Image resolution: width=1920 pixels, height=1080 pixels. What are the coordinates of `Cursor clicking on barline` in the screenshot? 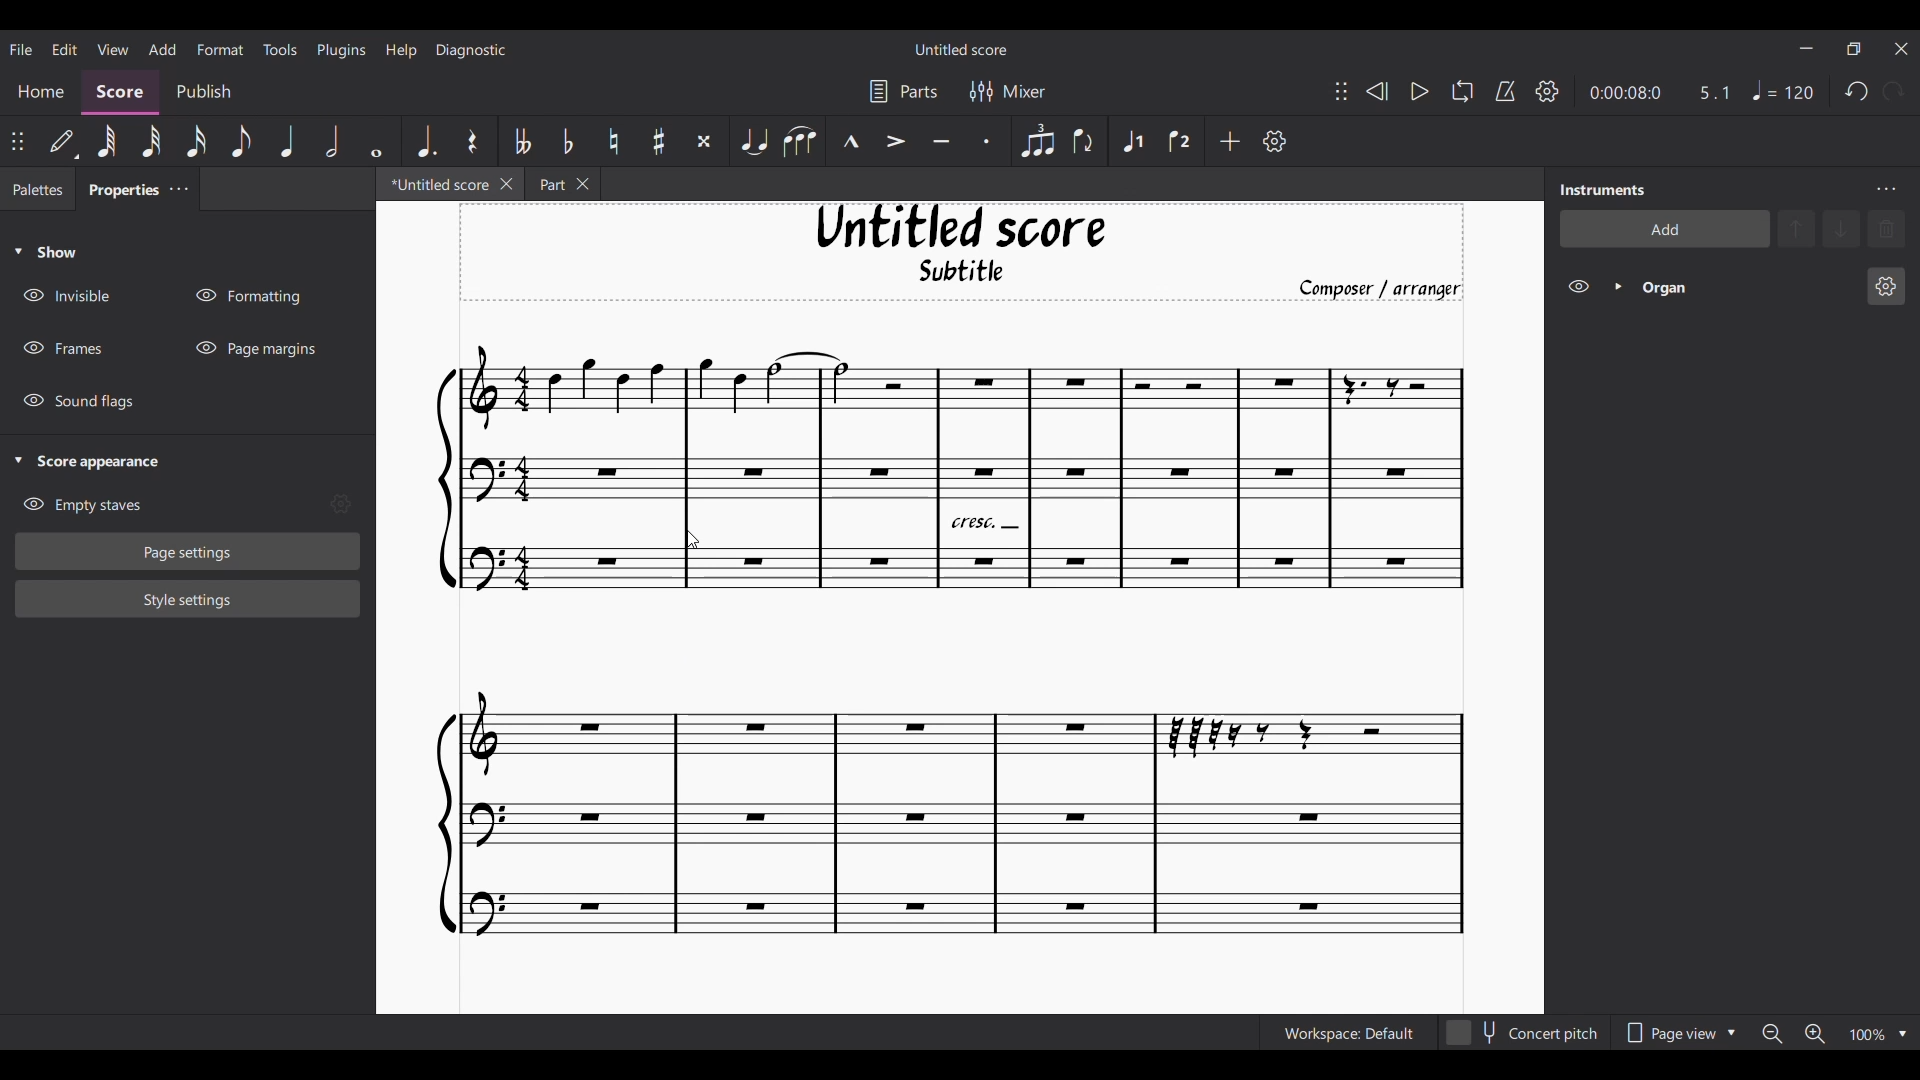 It's located at (692, 539).